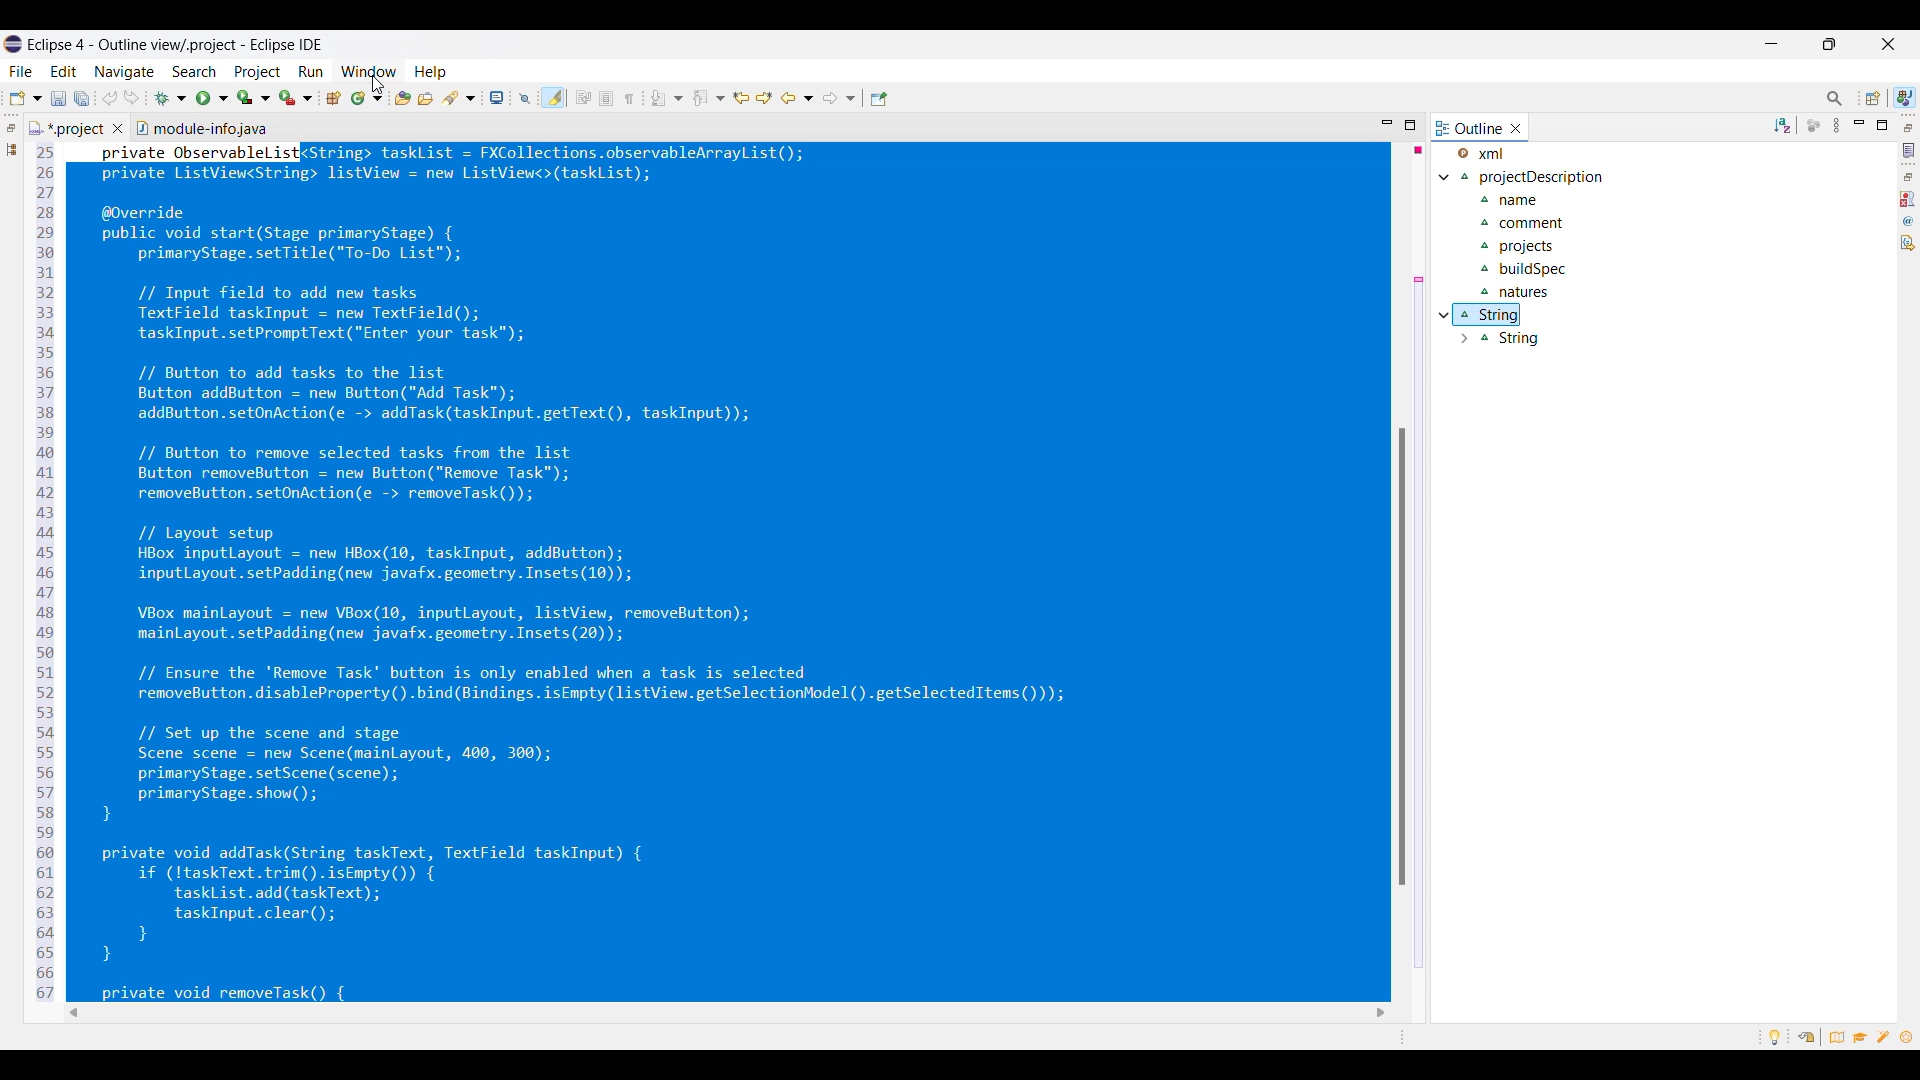 The image size is (1920, 1080). I want to click on Focus on active task, so click(1813, 126).